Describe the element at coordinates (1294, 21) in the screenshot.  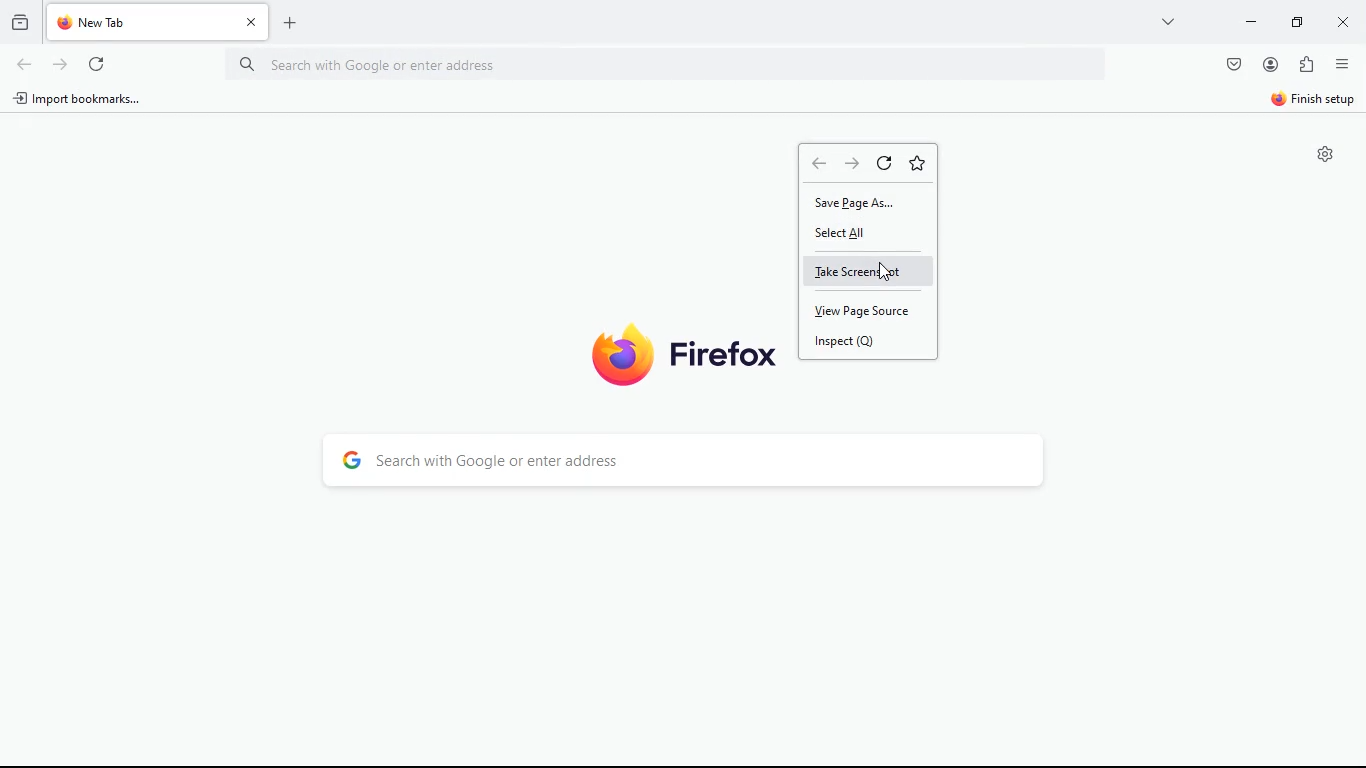
I see `minimize` at that location.